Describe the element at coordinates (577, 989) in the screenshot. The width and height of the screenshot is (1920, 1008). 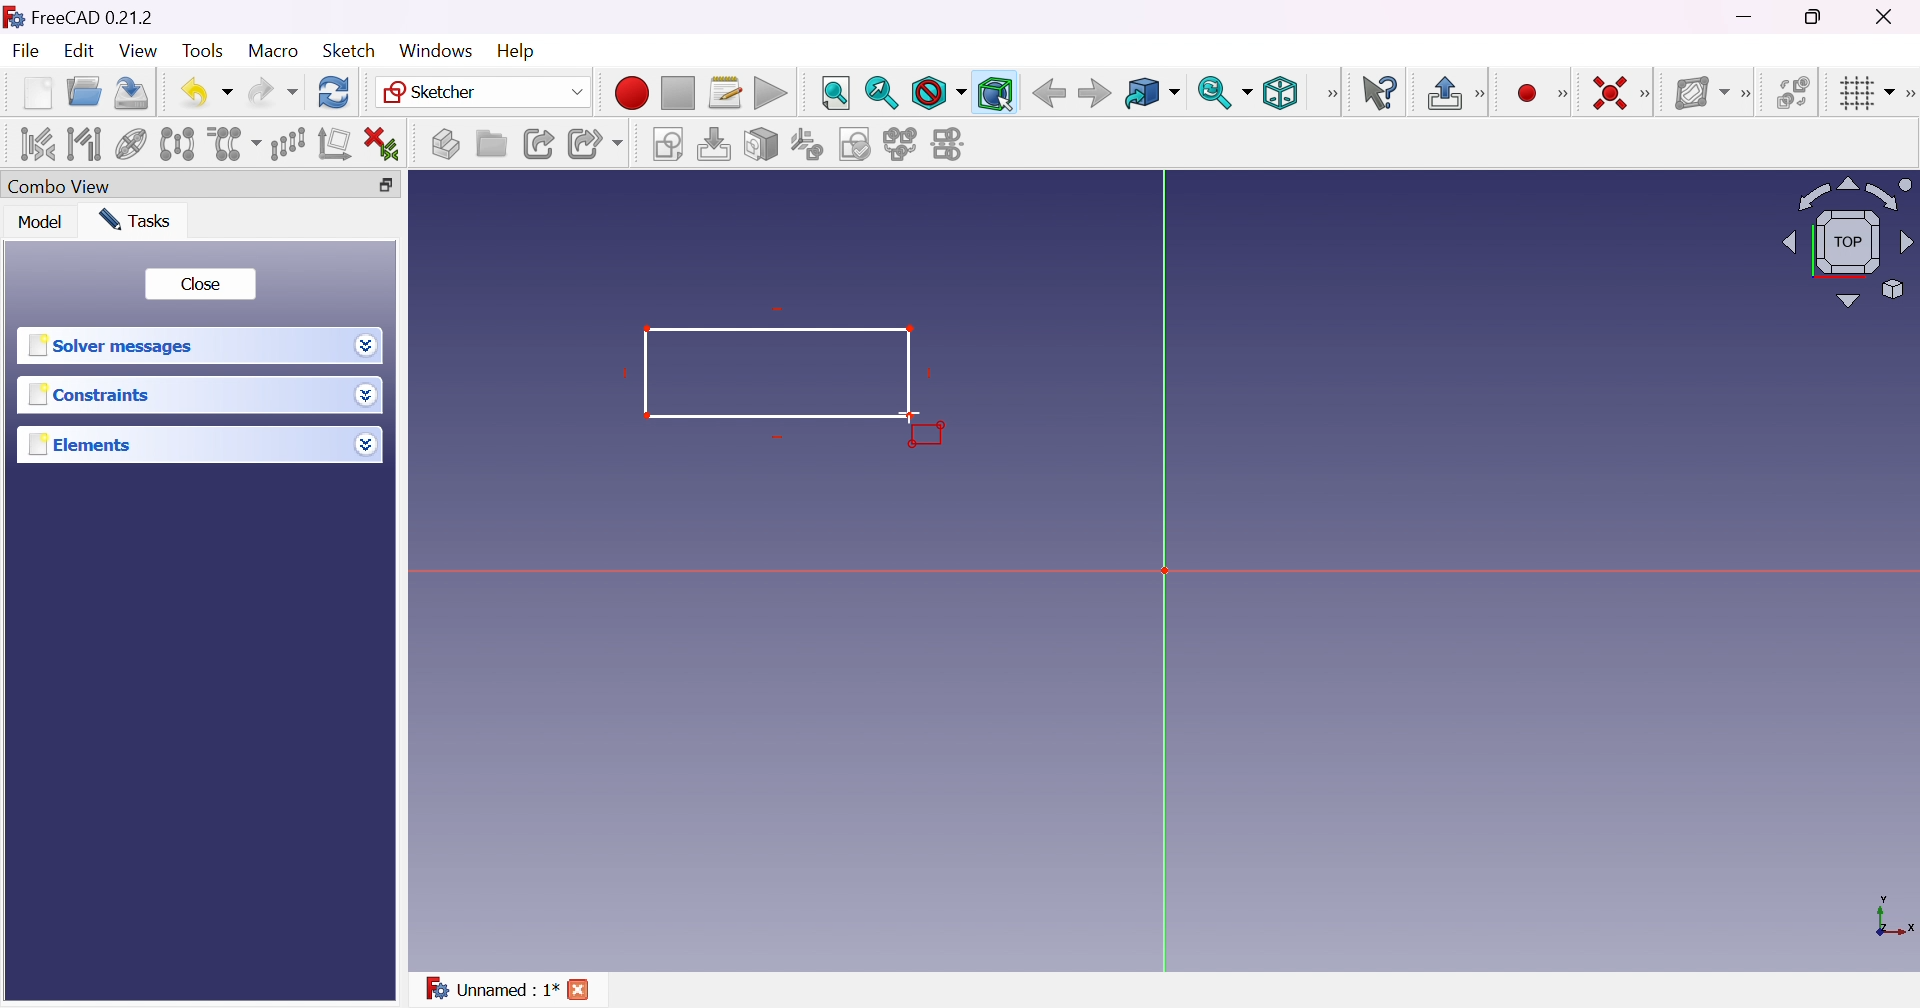
I see `Cross` at that location.